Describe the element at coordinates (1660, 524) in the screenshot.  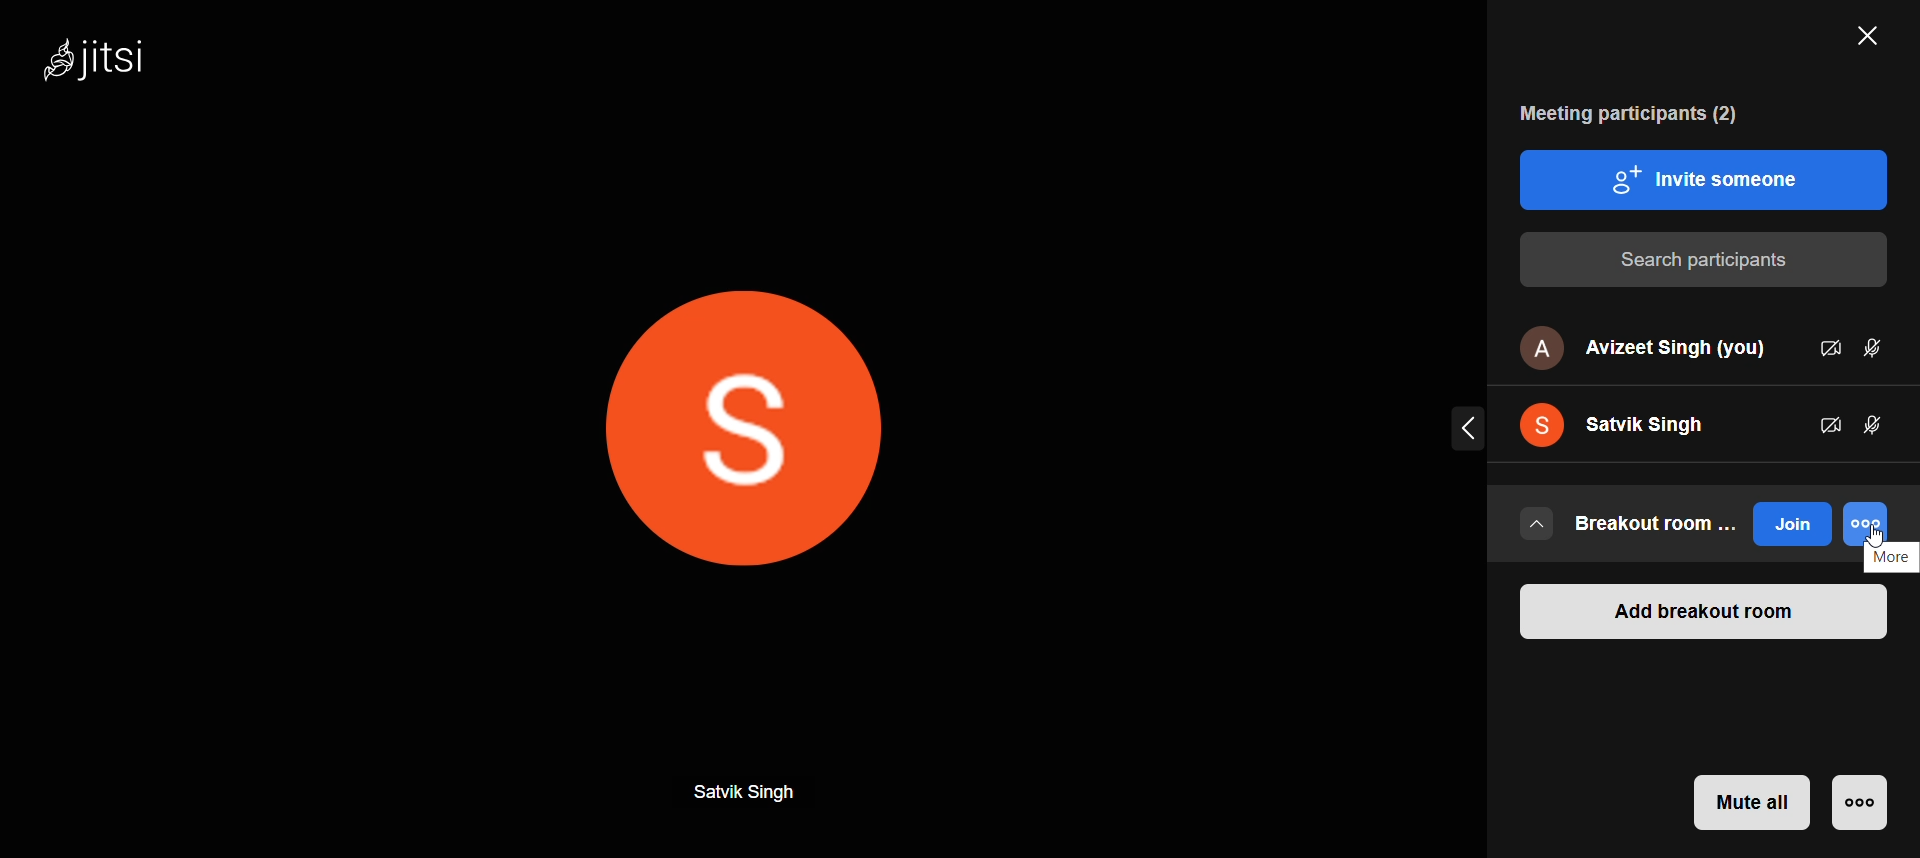
I see `breakout room` at that location.